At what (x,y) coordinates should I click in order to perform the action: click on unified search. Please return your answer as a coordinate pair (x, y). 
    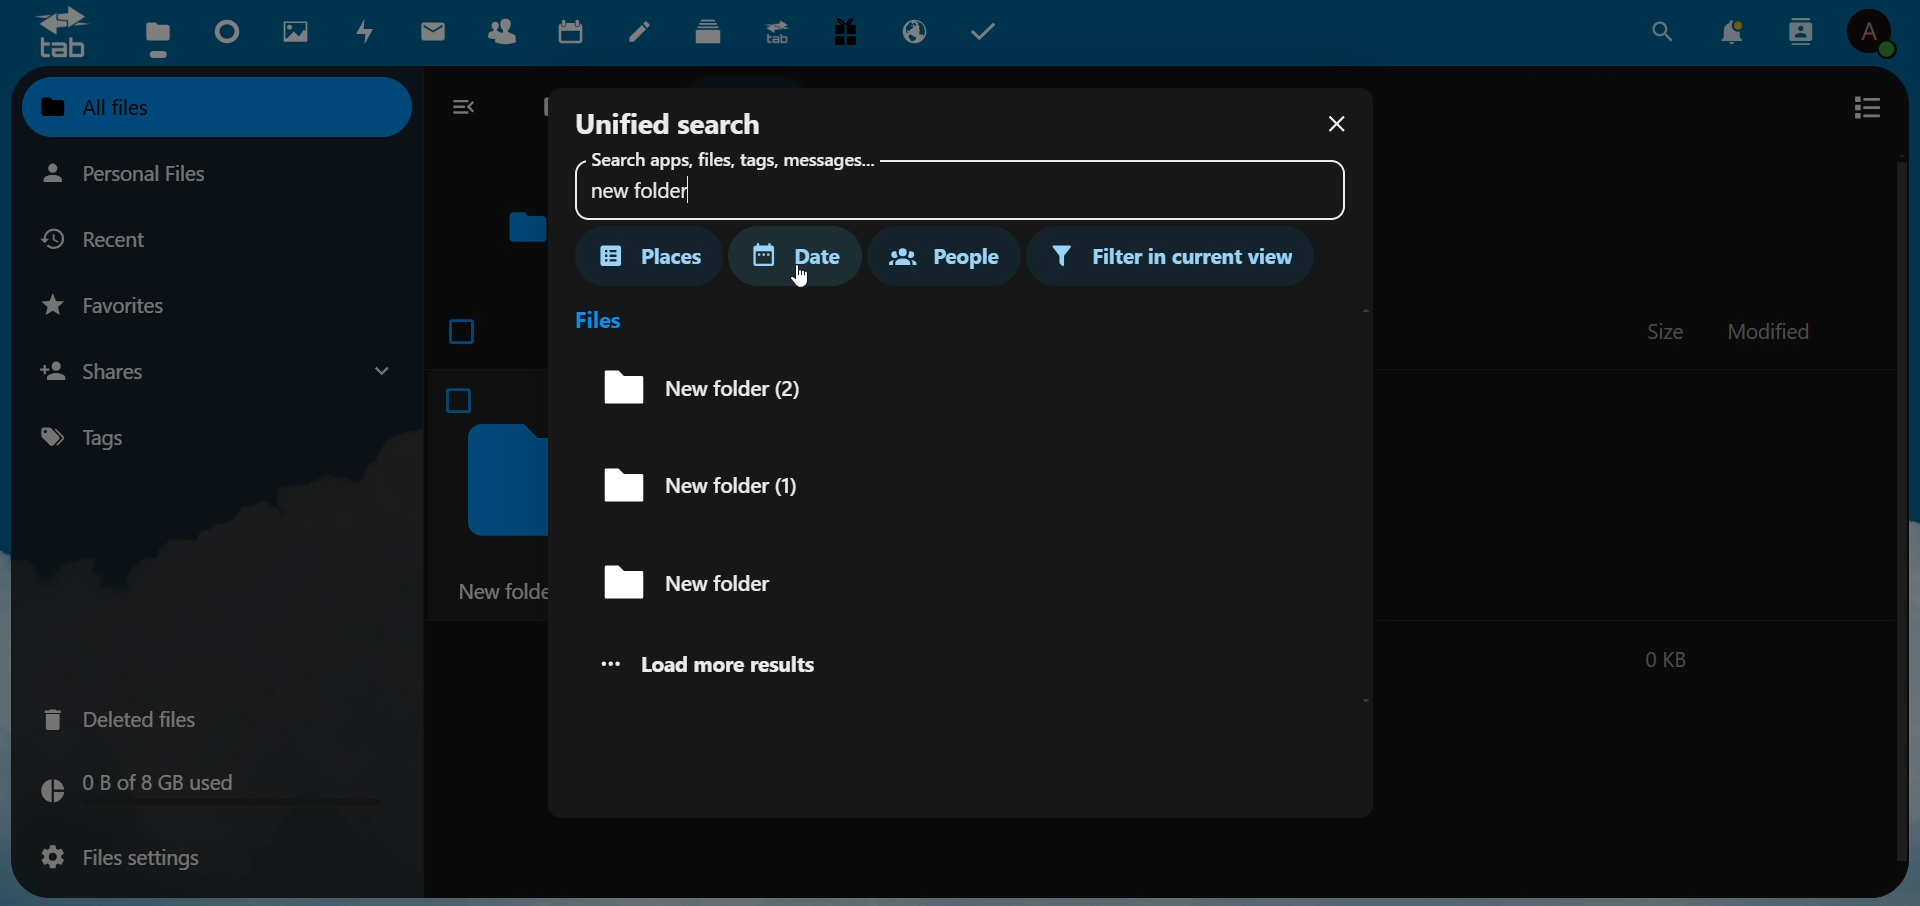
    Looking at the image, I should click on (671, 120).